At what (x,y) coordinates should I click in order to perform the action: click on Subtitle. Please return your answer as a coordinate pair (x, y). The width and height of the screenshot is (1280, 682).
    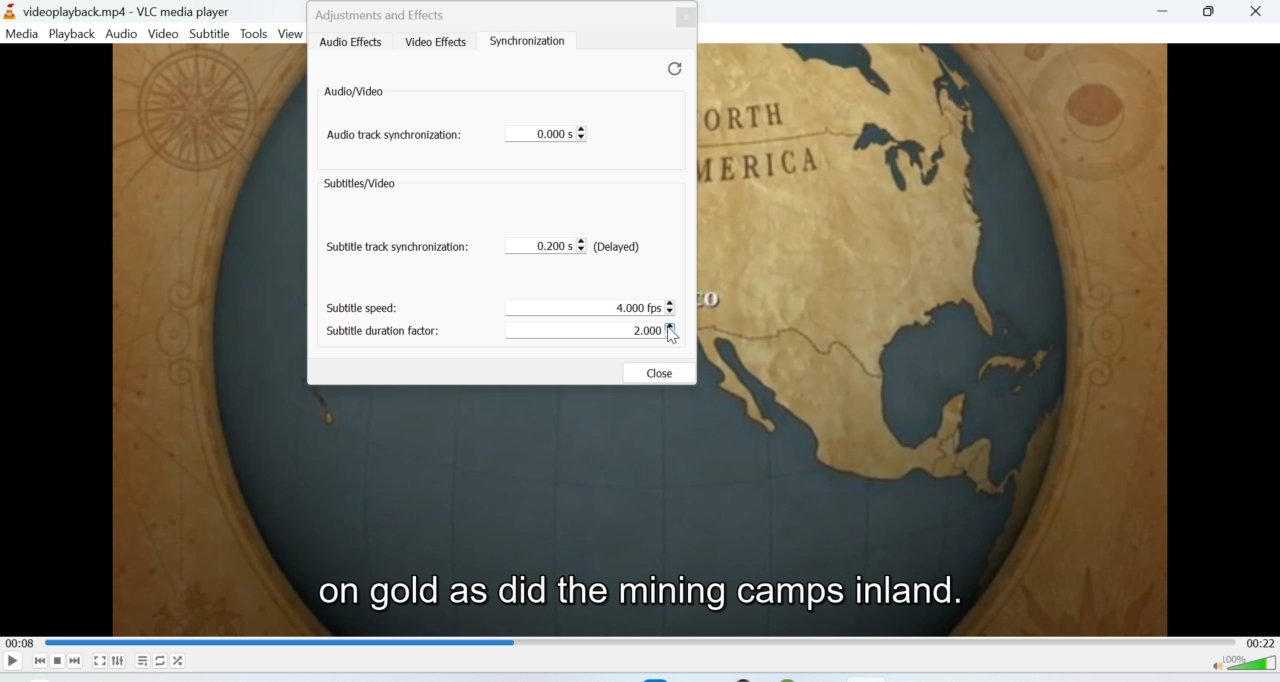
    Looking at the image, I should click on (210, 33).